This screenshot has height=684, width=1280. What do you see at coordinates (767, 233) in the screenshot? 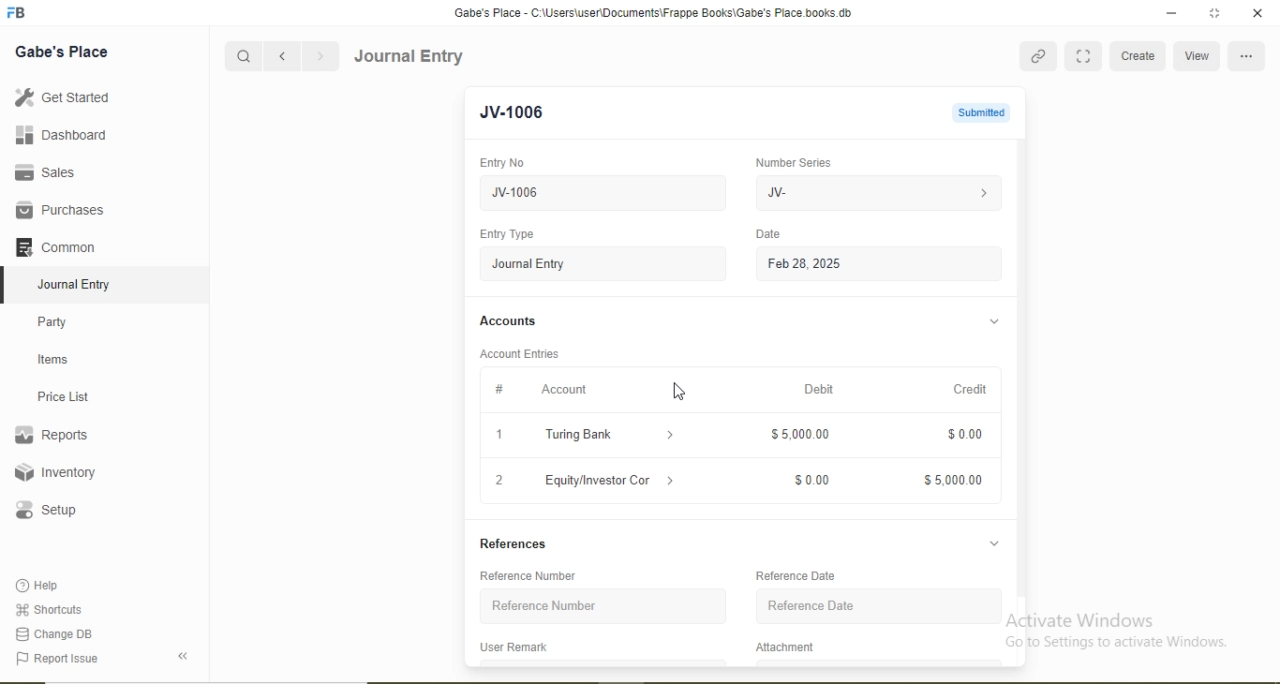
I see `Date` at bounding box center [767, 233].